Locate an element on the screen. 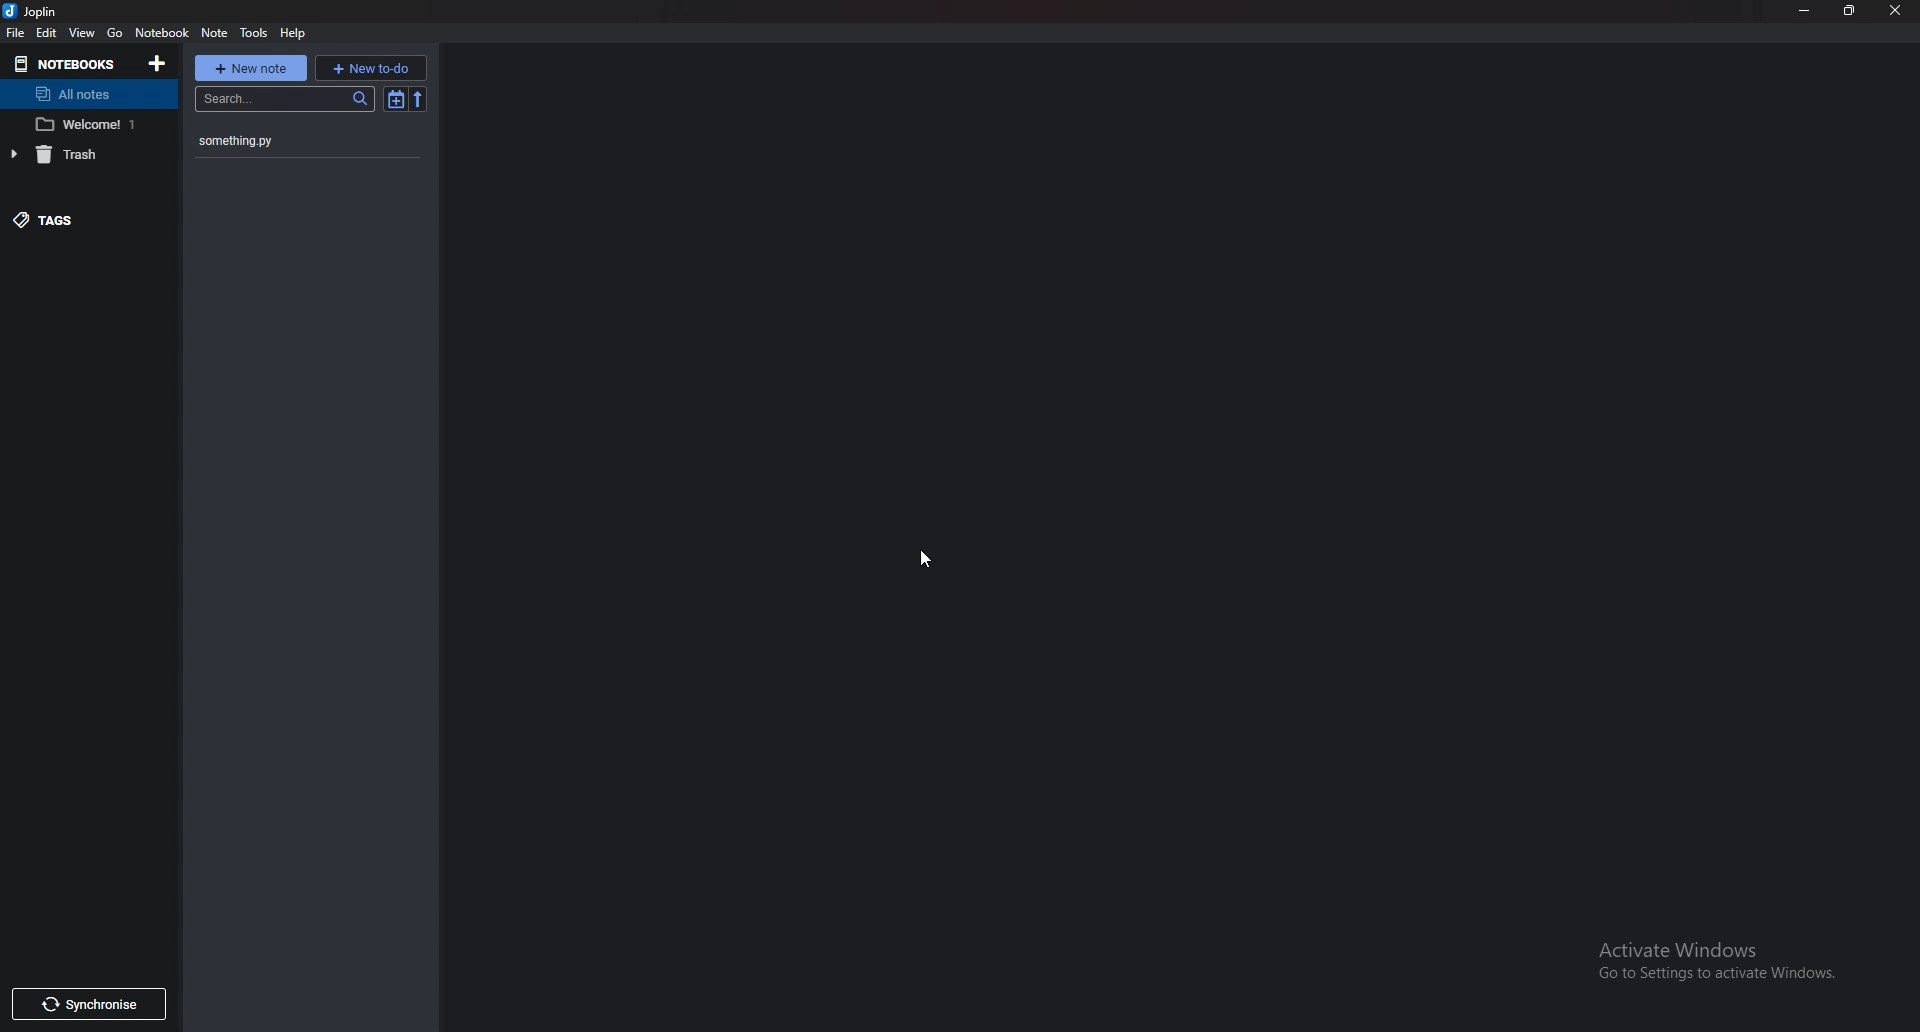 This screenshot has height=1032, width=1920. All notes is located at coordinates (86, 96).